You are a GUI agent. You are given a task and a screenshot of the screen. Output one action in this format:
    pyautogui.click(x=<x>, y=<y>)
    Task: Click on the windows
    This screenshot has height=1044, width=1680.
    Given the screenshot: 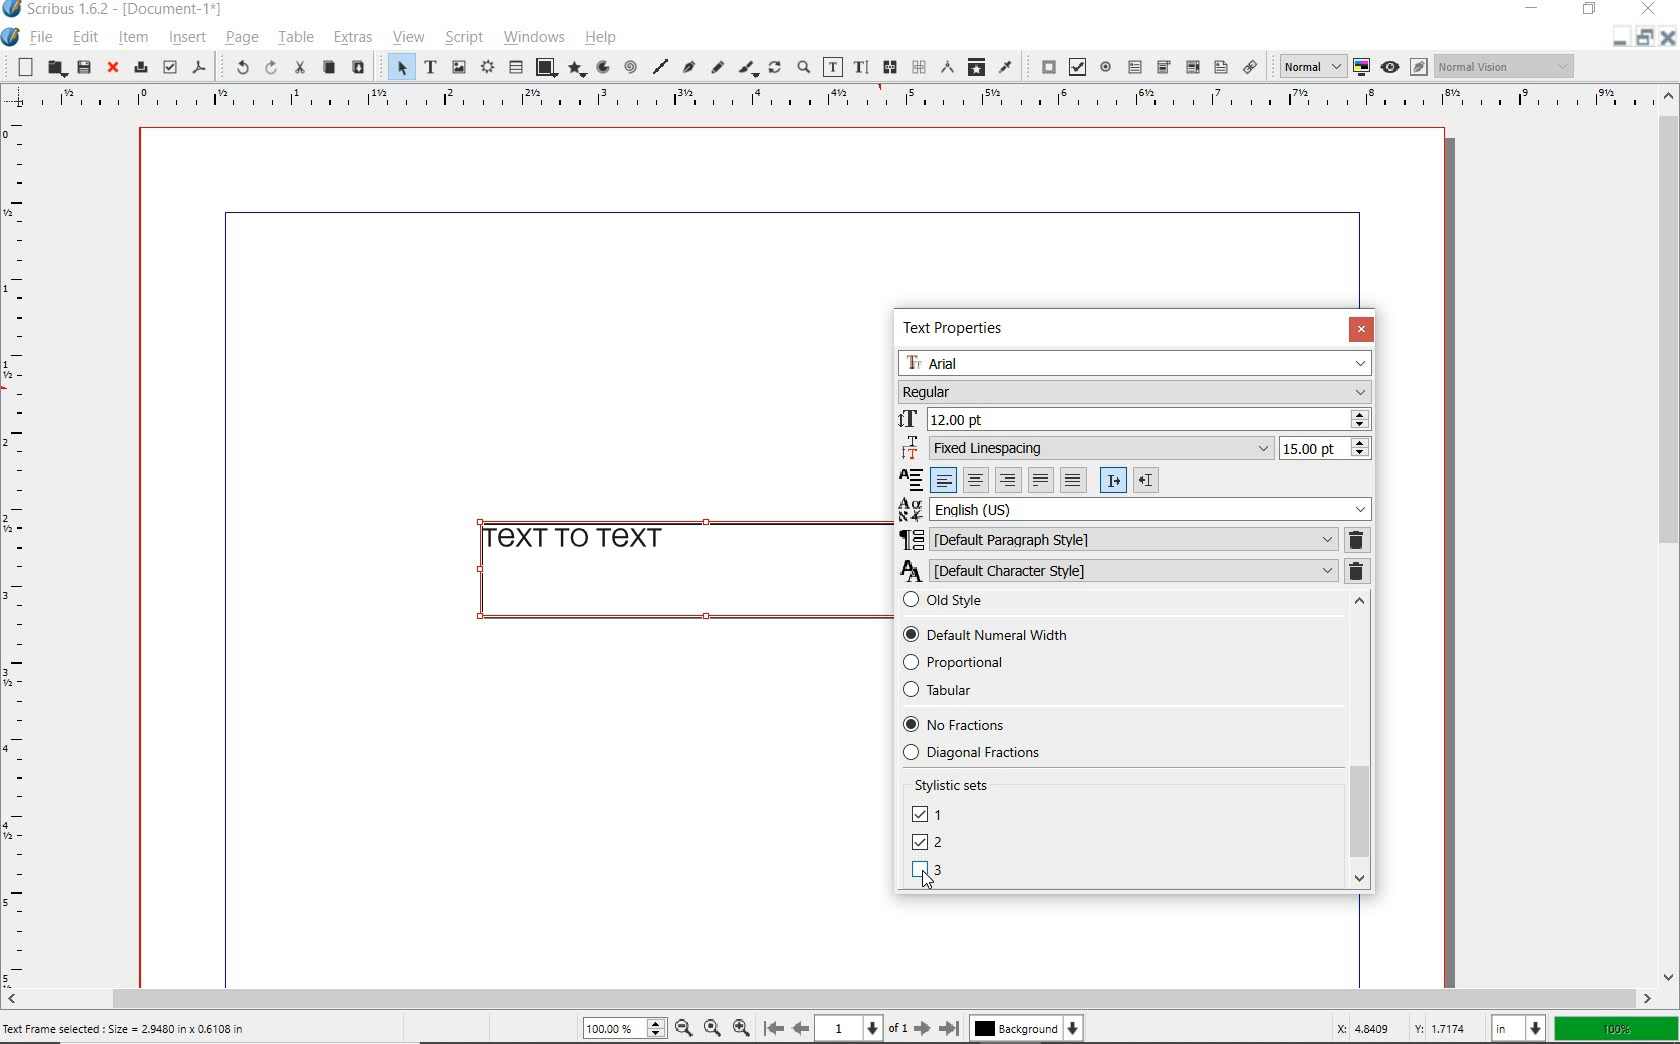 What is the action you would take?
    pyautogui.click(x=535, y=38)
    